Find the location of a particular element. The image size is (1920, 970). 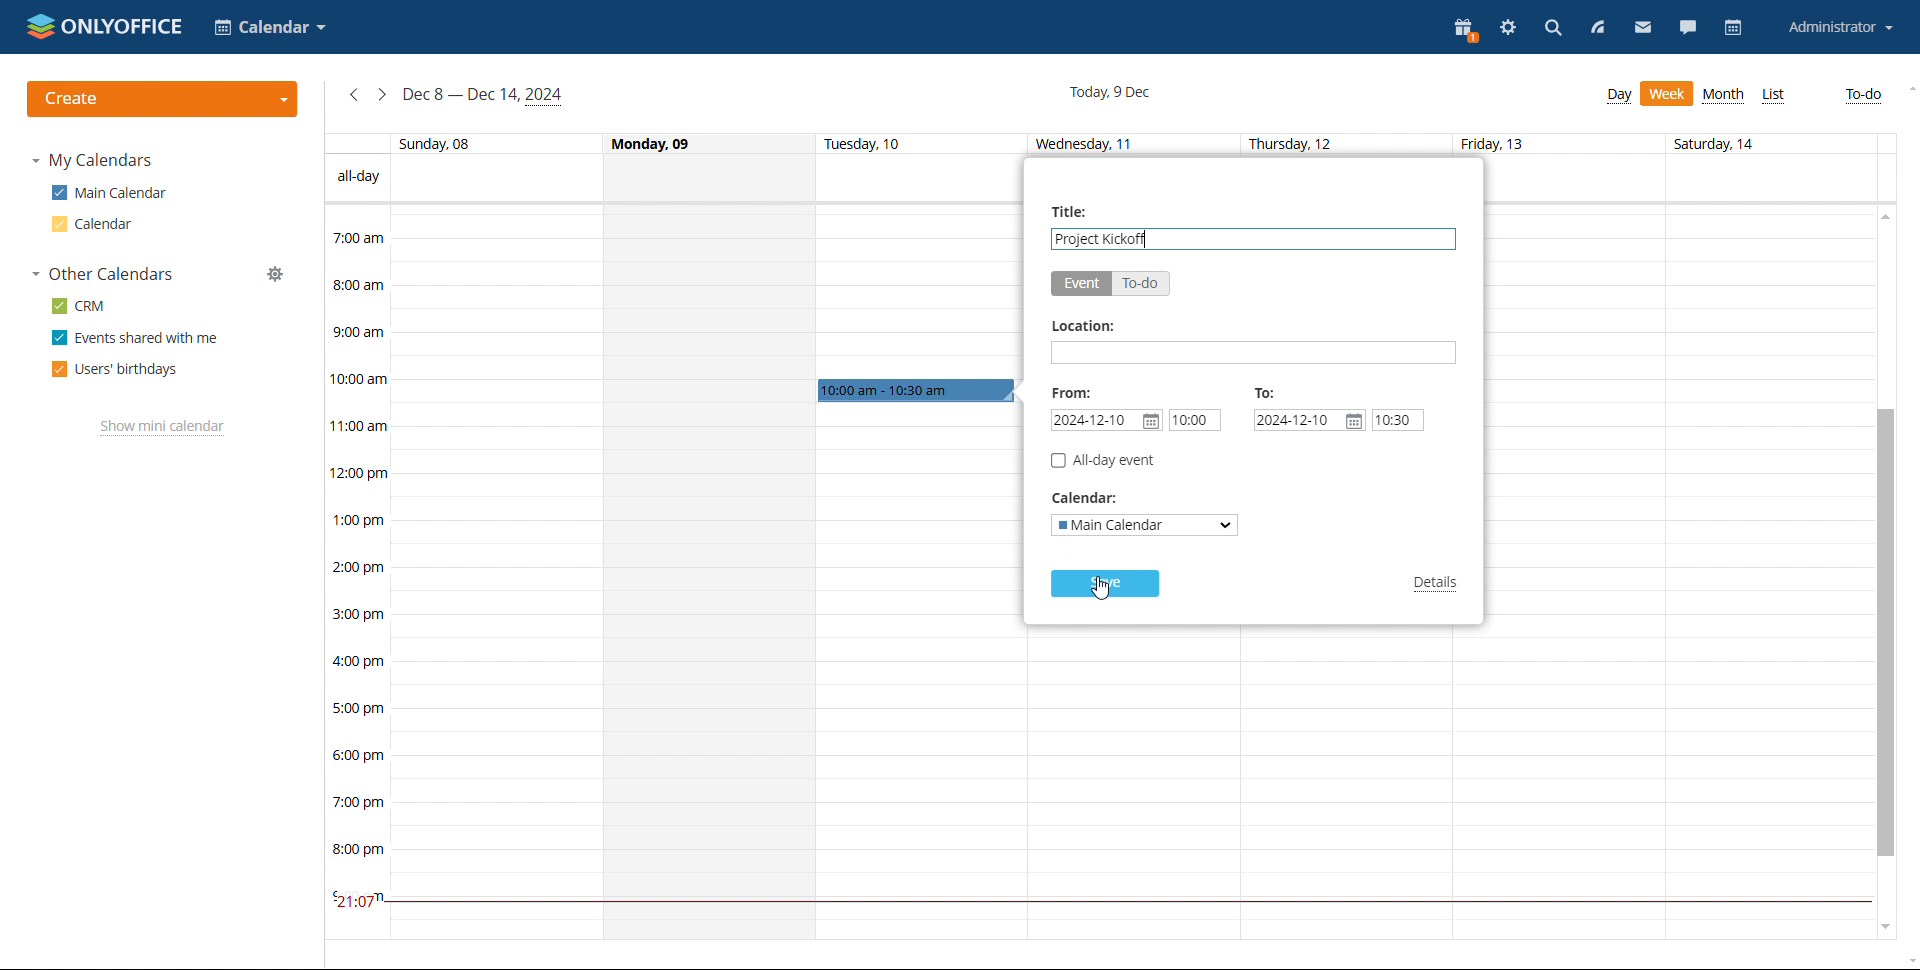

account is located at coordinates (1837, 28).